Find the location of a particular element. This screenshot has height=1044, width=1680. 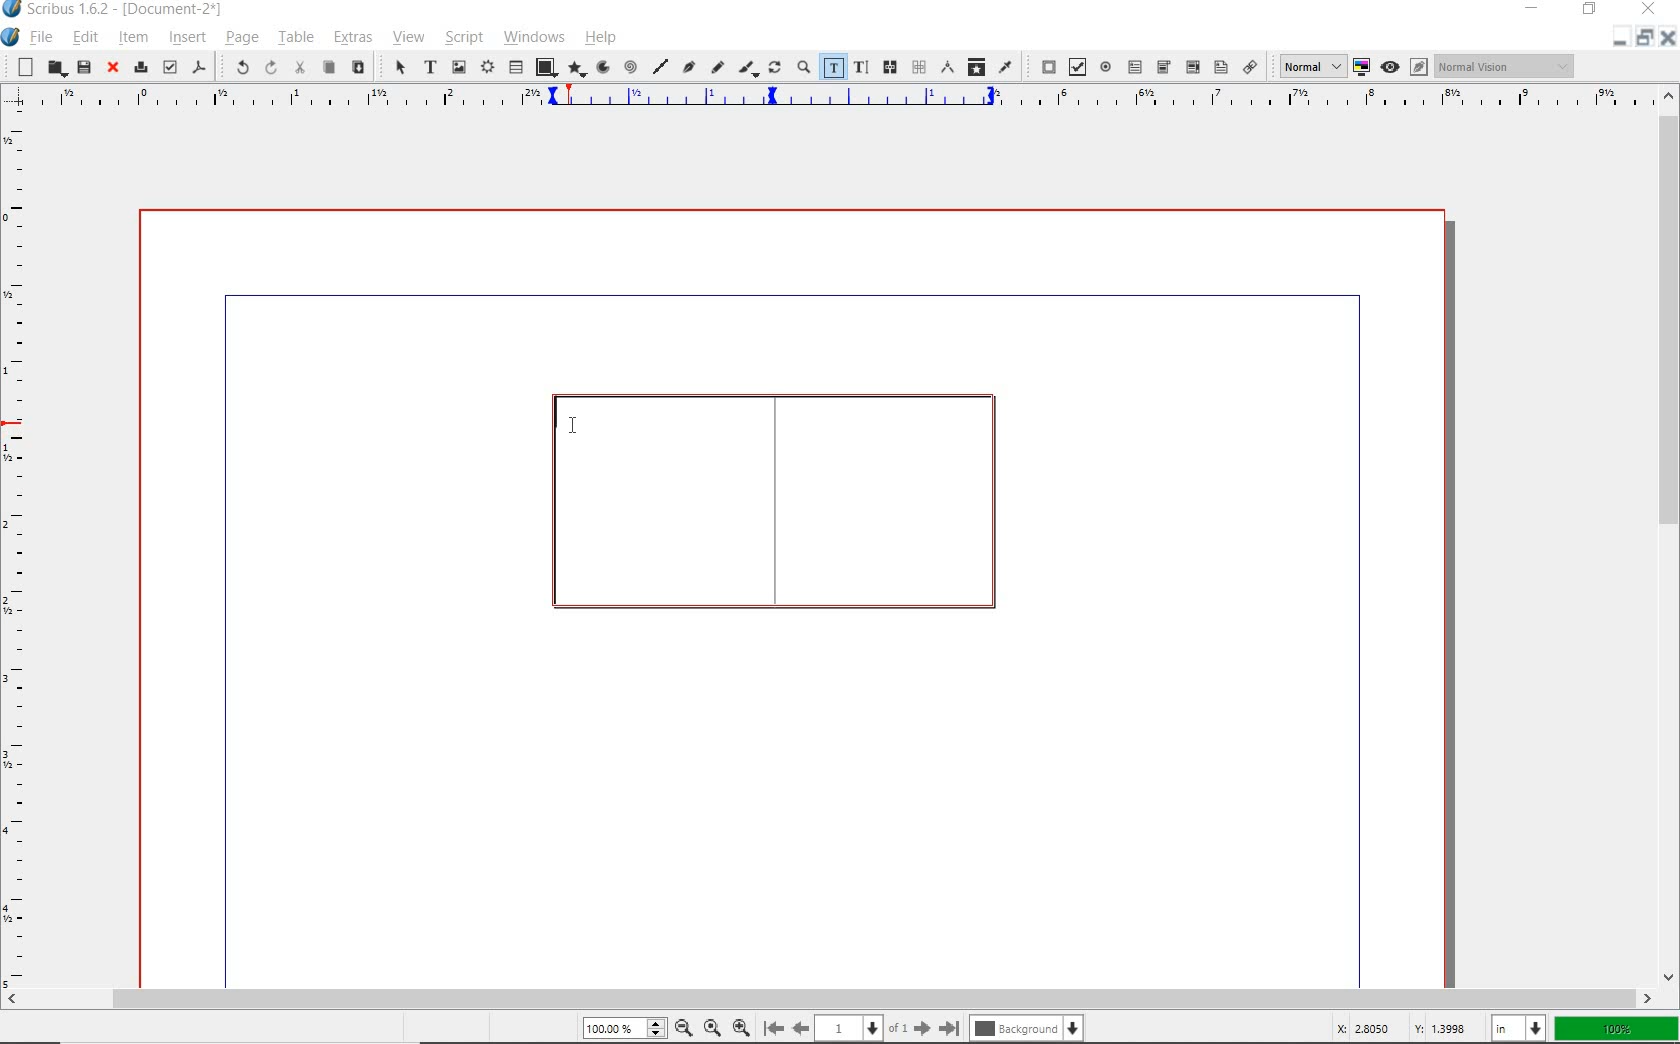

zoom out is located at coordinates (742, 1027).